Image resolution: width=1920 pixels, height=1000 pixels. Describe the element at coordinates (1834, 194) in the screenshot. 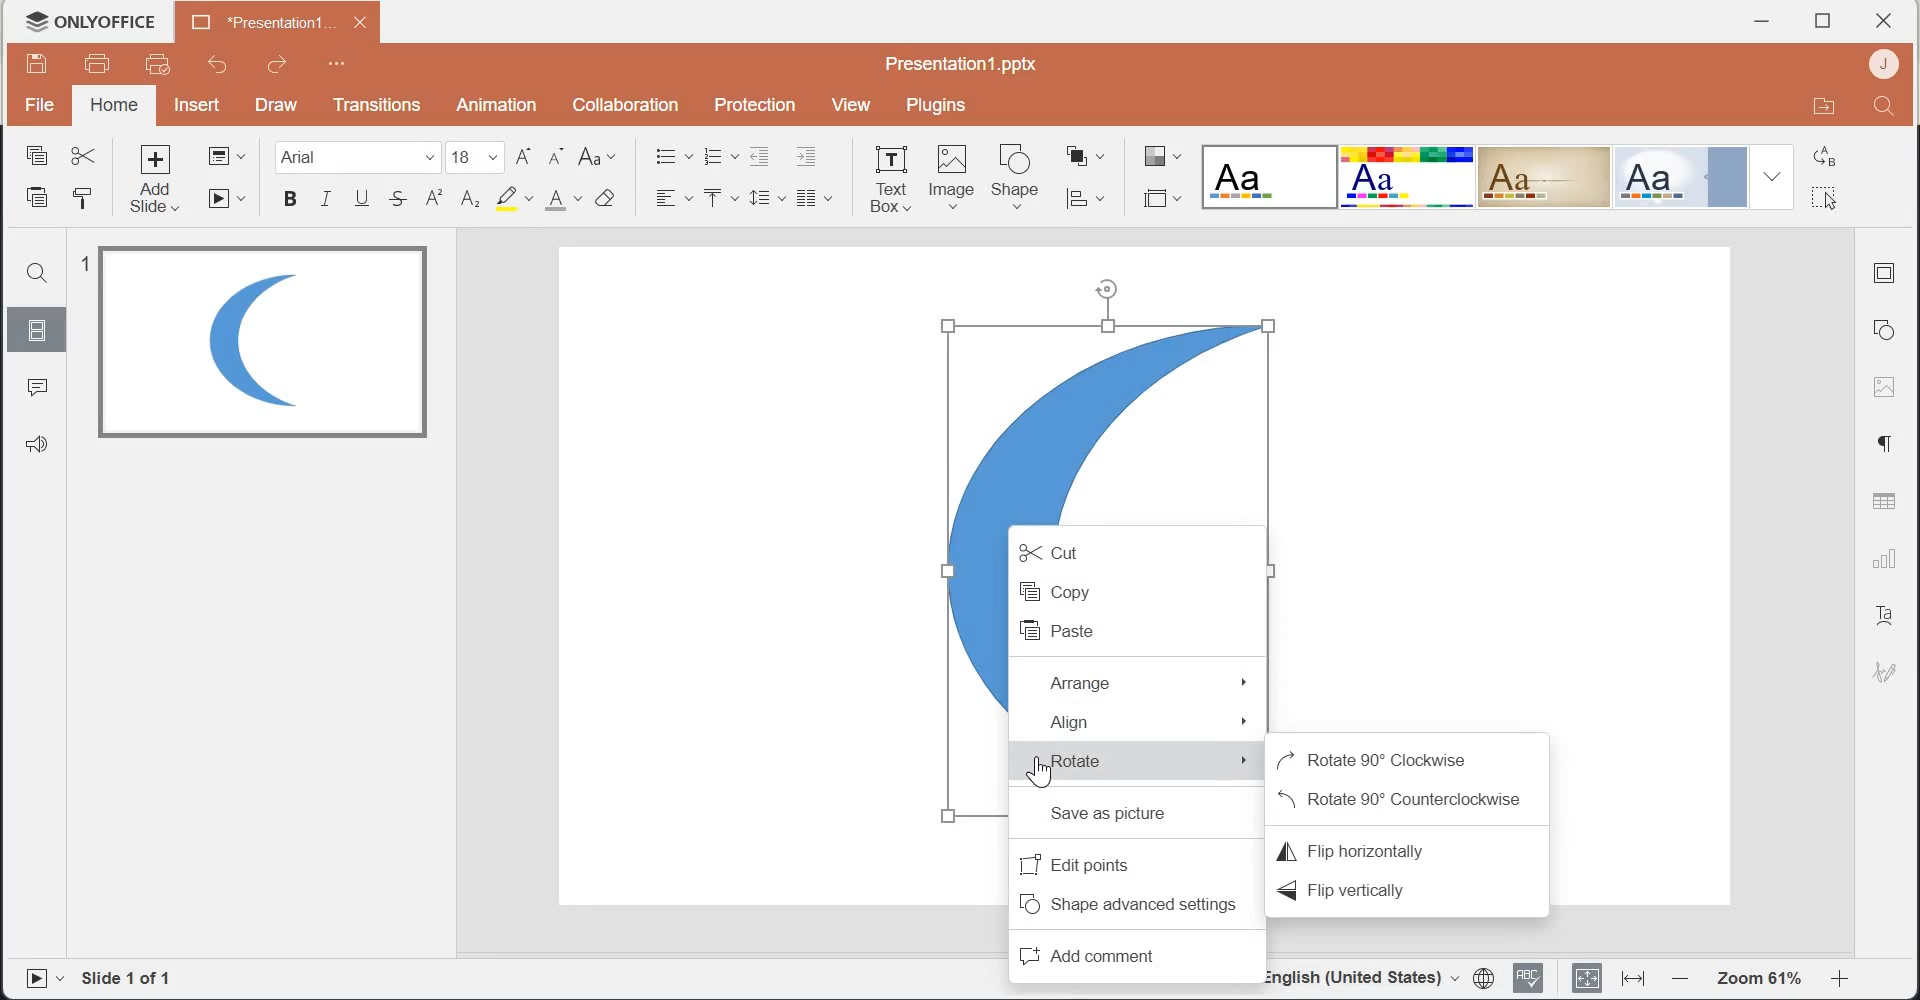

I see `Select all` at that location.